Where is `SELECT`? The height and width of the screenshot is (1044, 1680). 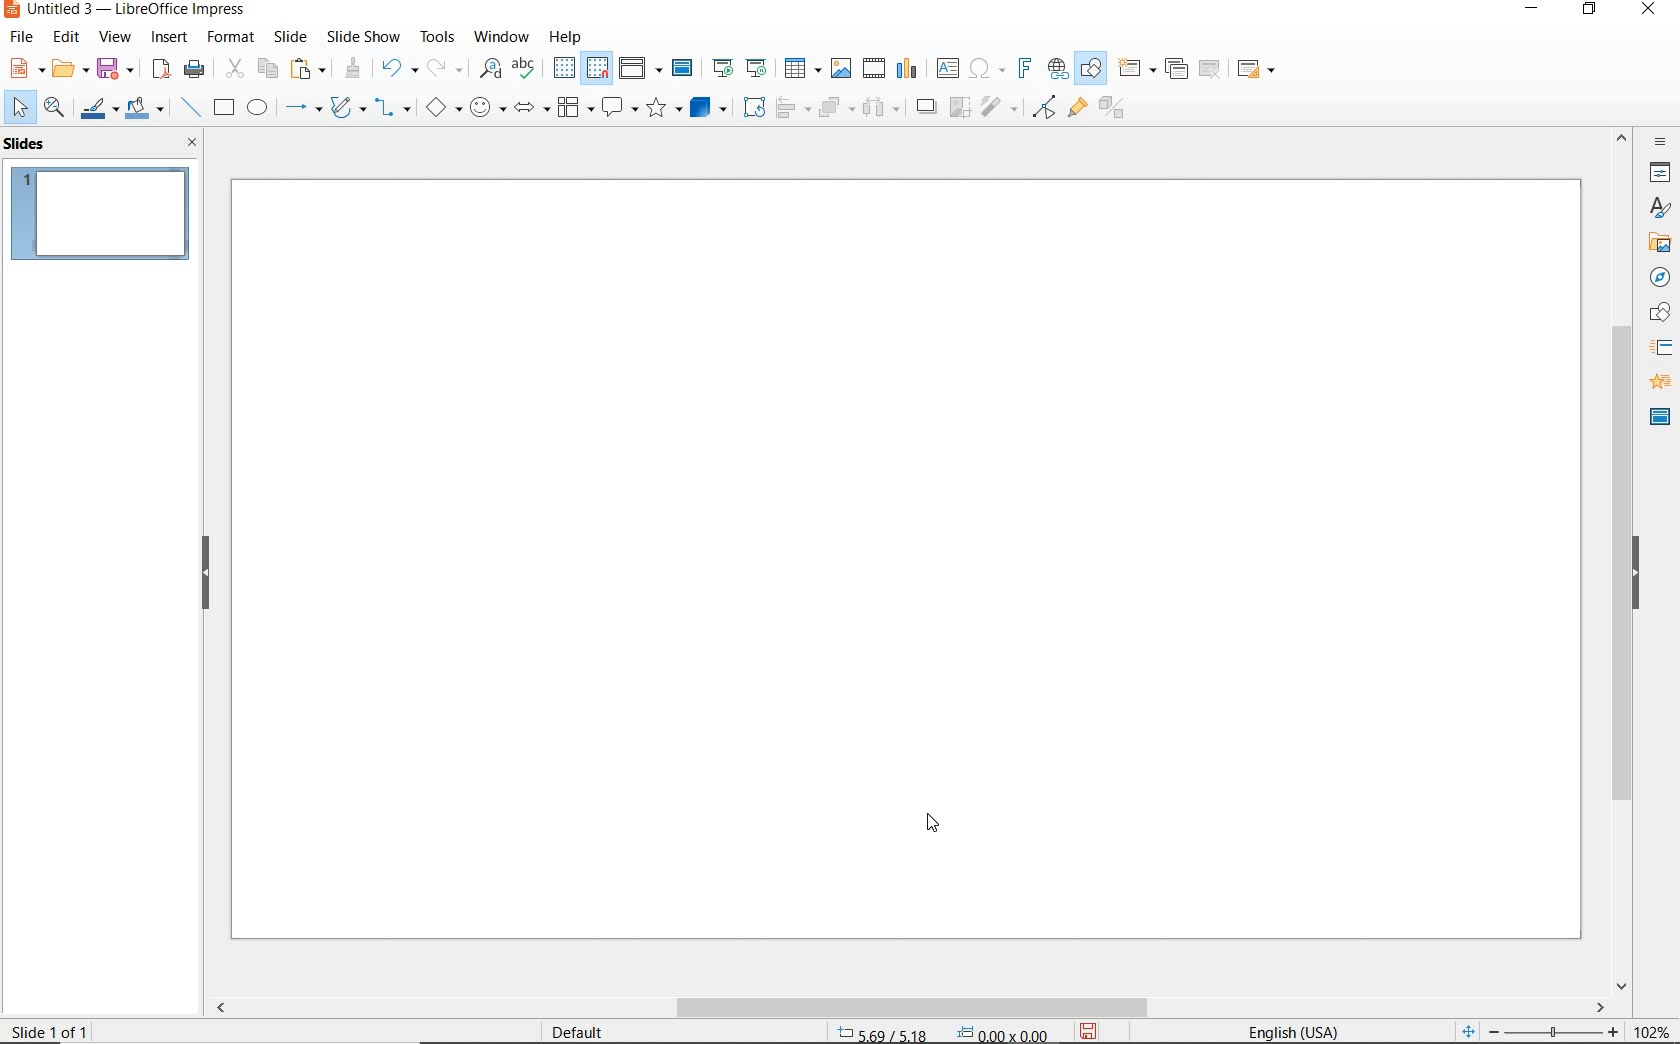
SELECT is located at coordinates (16, 106).